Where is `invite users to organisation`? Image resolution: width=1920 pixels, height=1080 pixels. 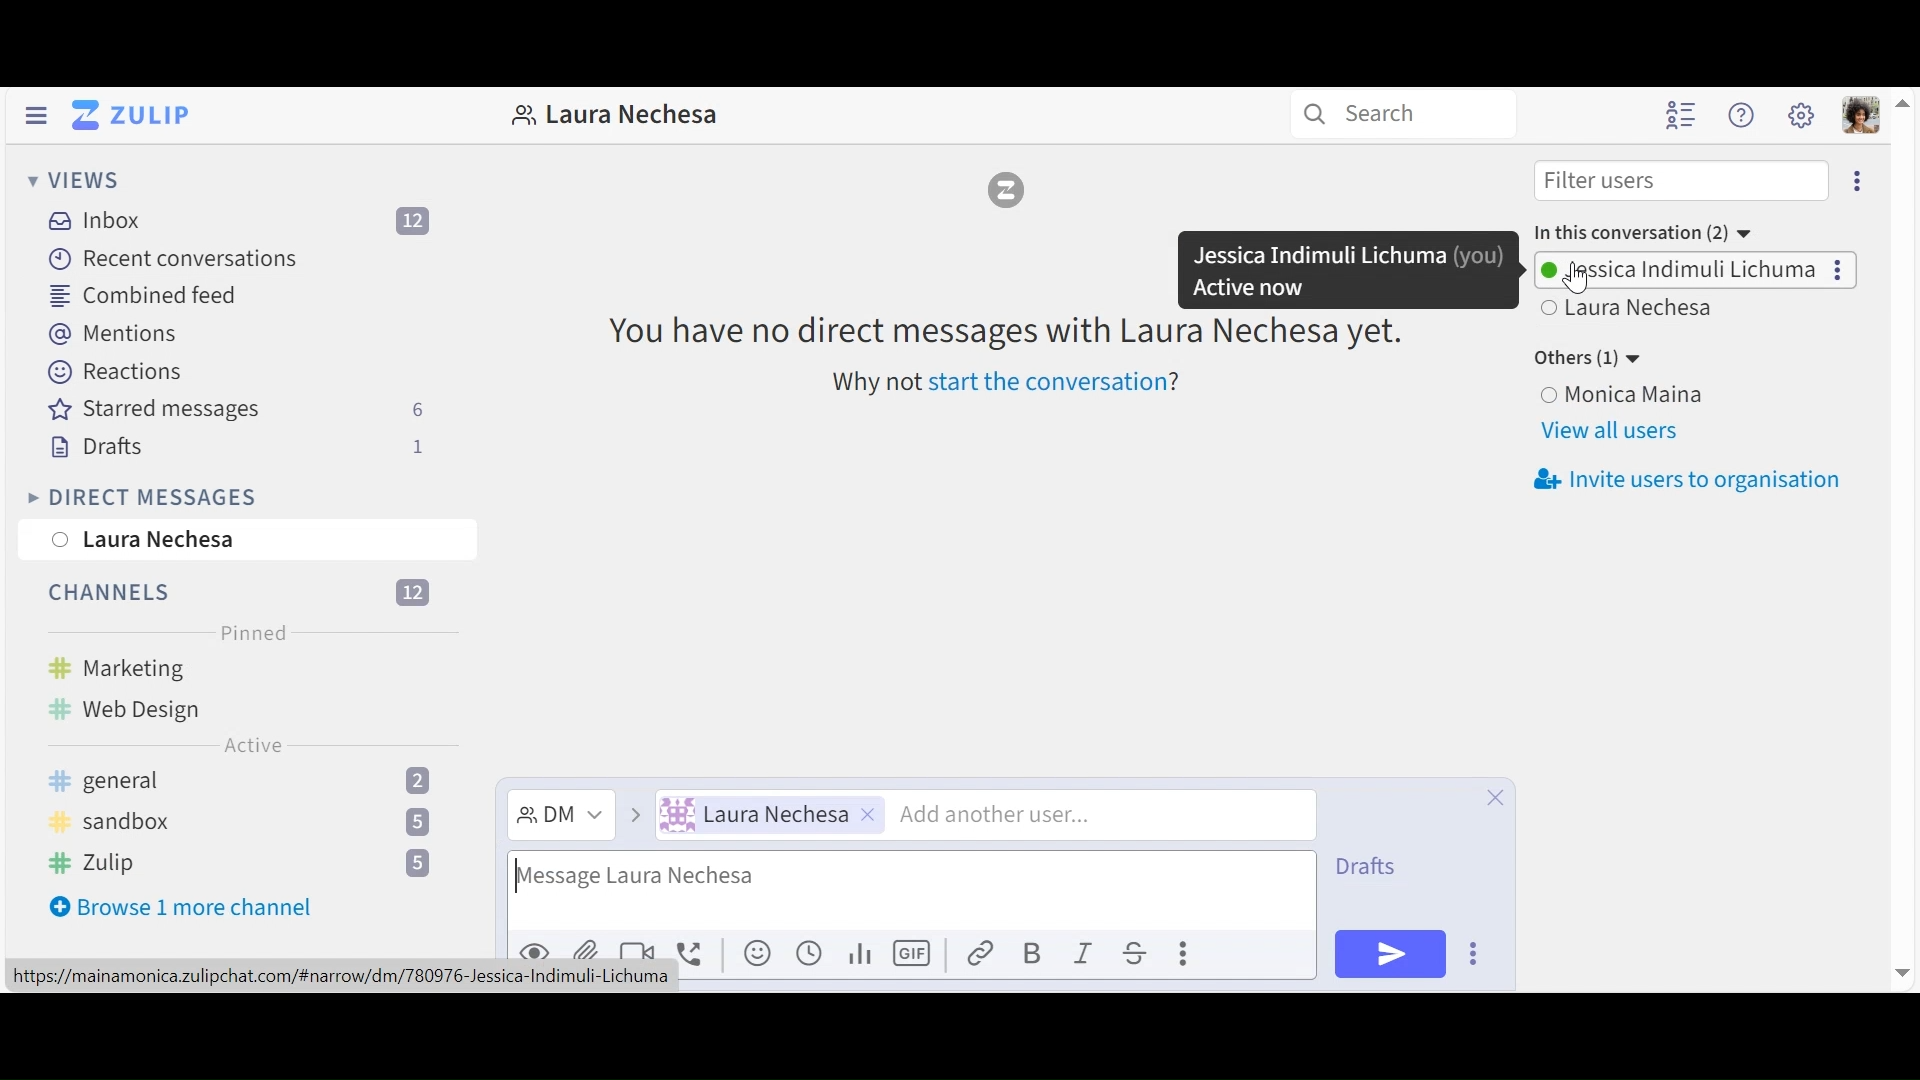 invite users to organisation is located at coordinates (1691, 480).